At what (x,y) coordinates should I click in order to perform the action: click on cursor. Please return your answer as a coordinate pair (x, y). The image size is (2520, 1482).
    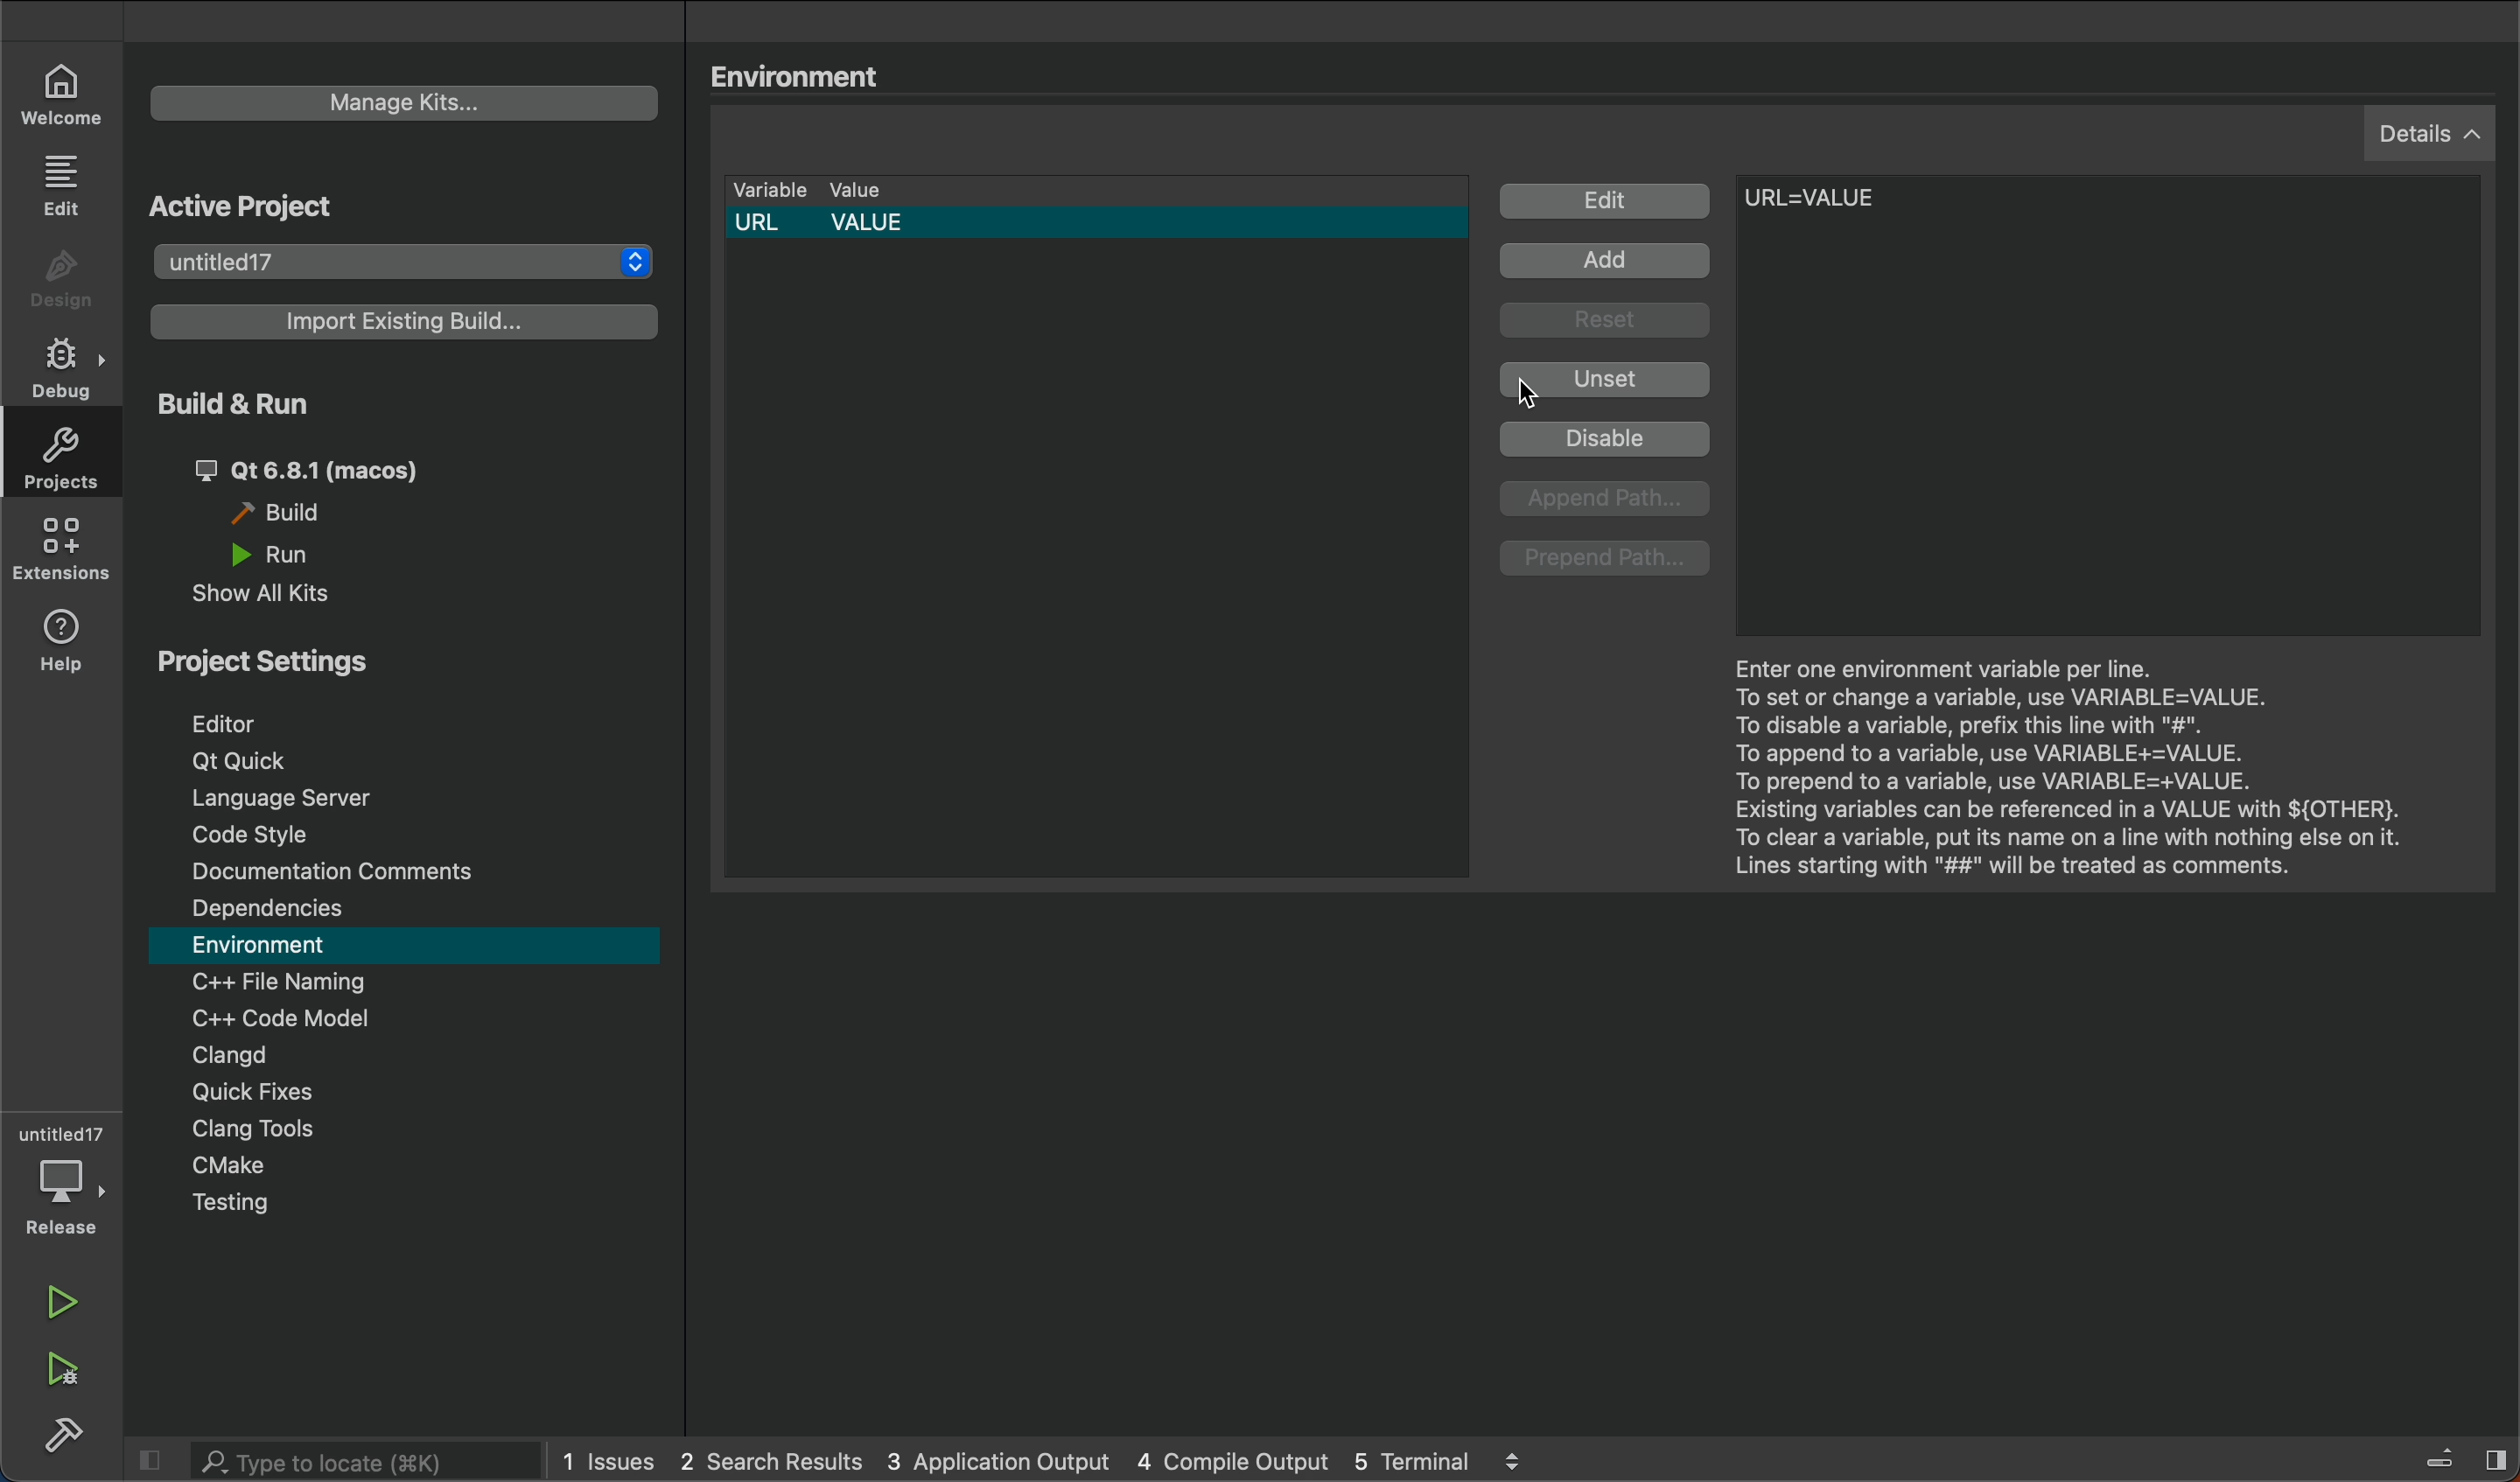
    Looking at the image, I should click on (1555, 393).